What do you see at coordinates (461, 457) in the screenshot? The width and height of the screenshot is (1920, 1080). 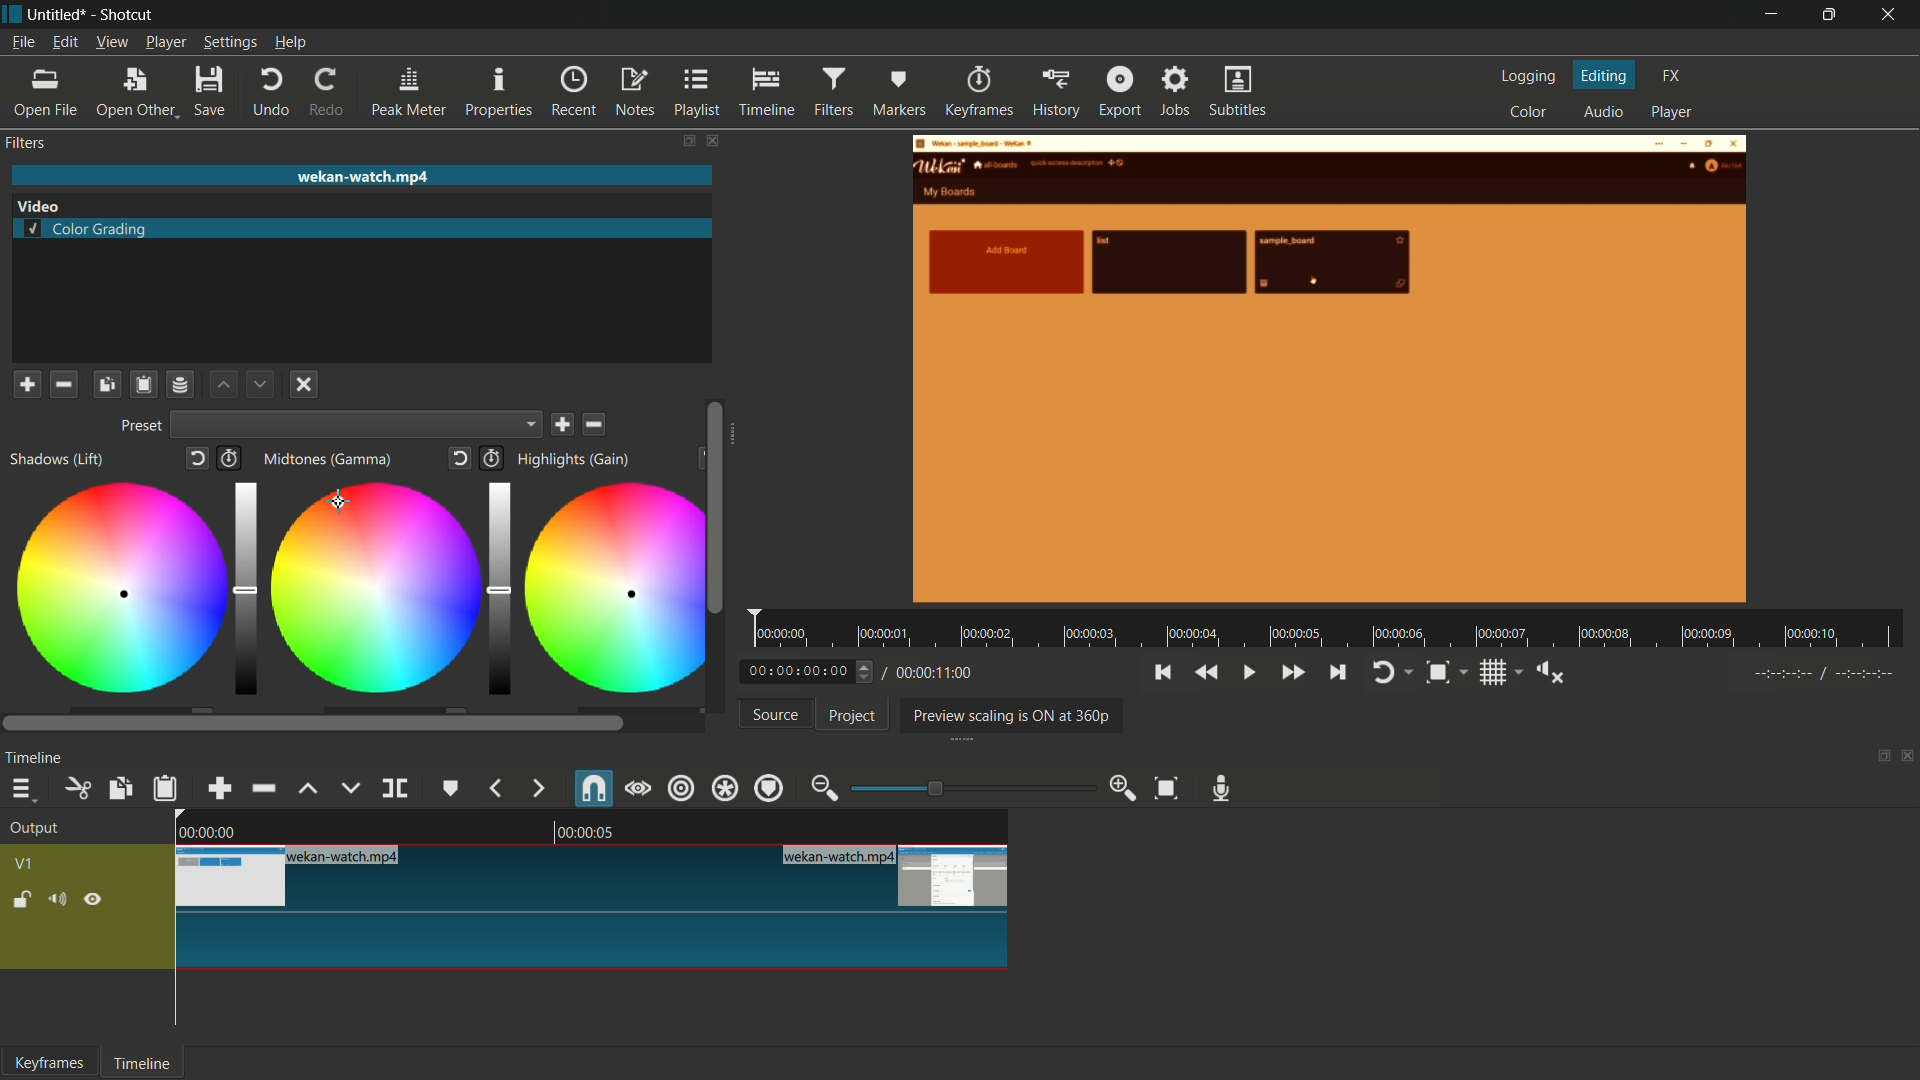 I see `reset to default` at bounding box center [461, 457].